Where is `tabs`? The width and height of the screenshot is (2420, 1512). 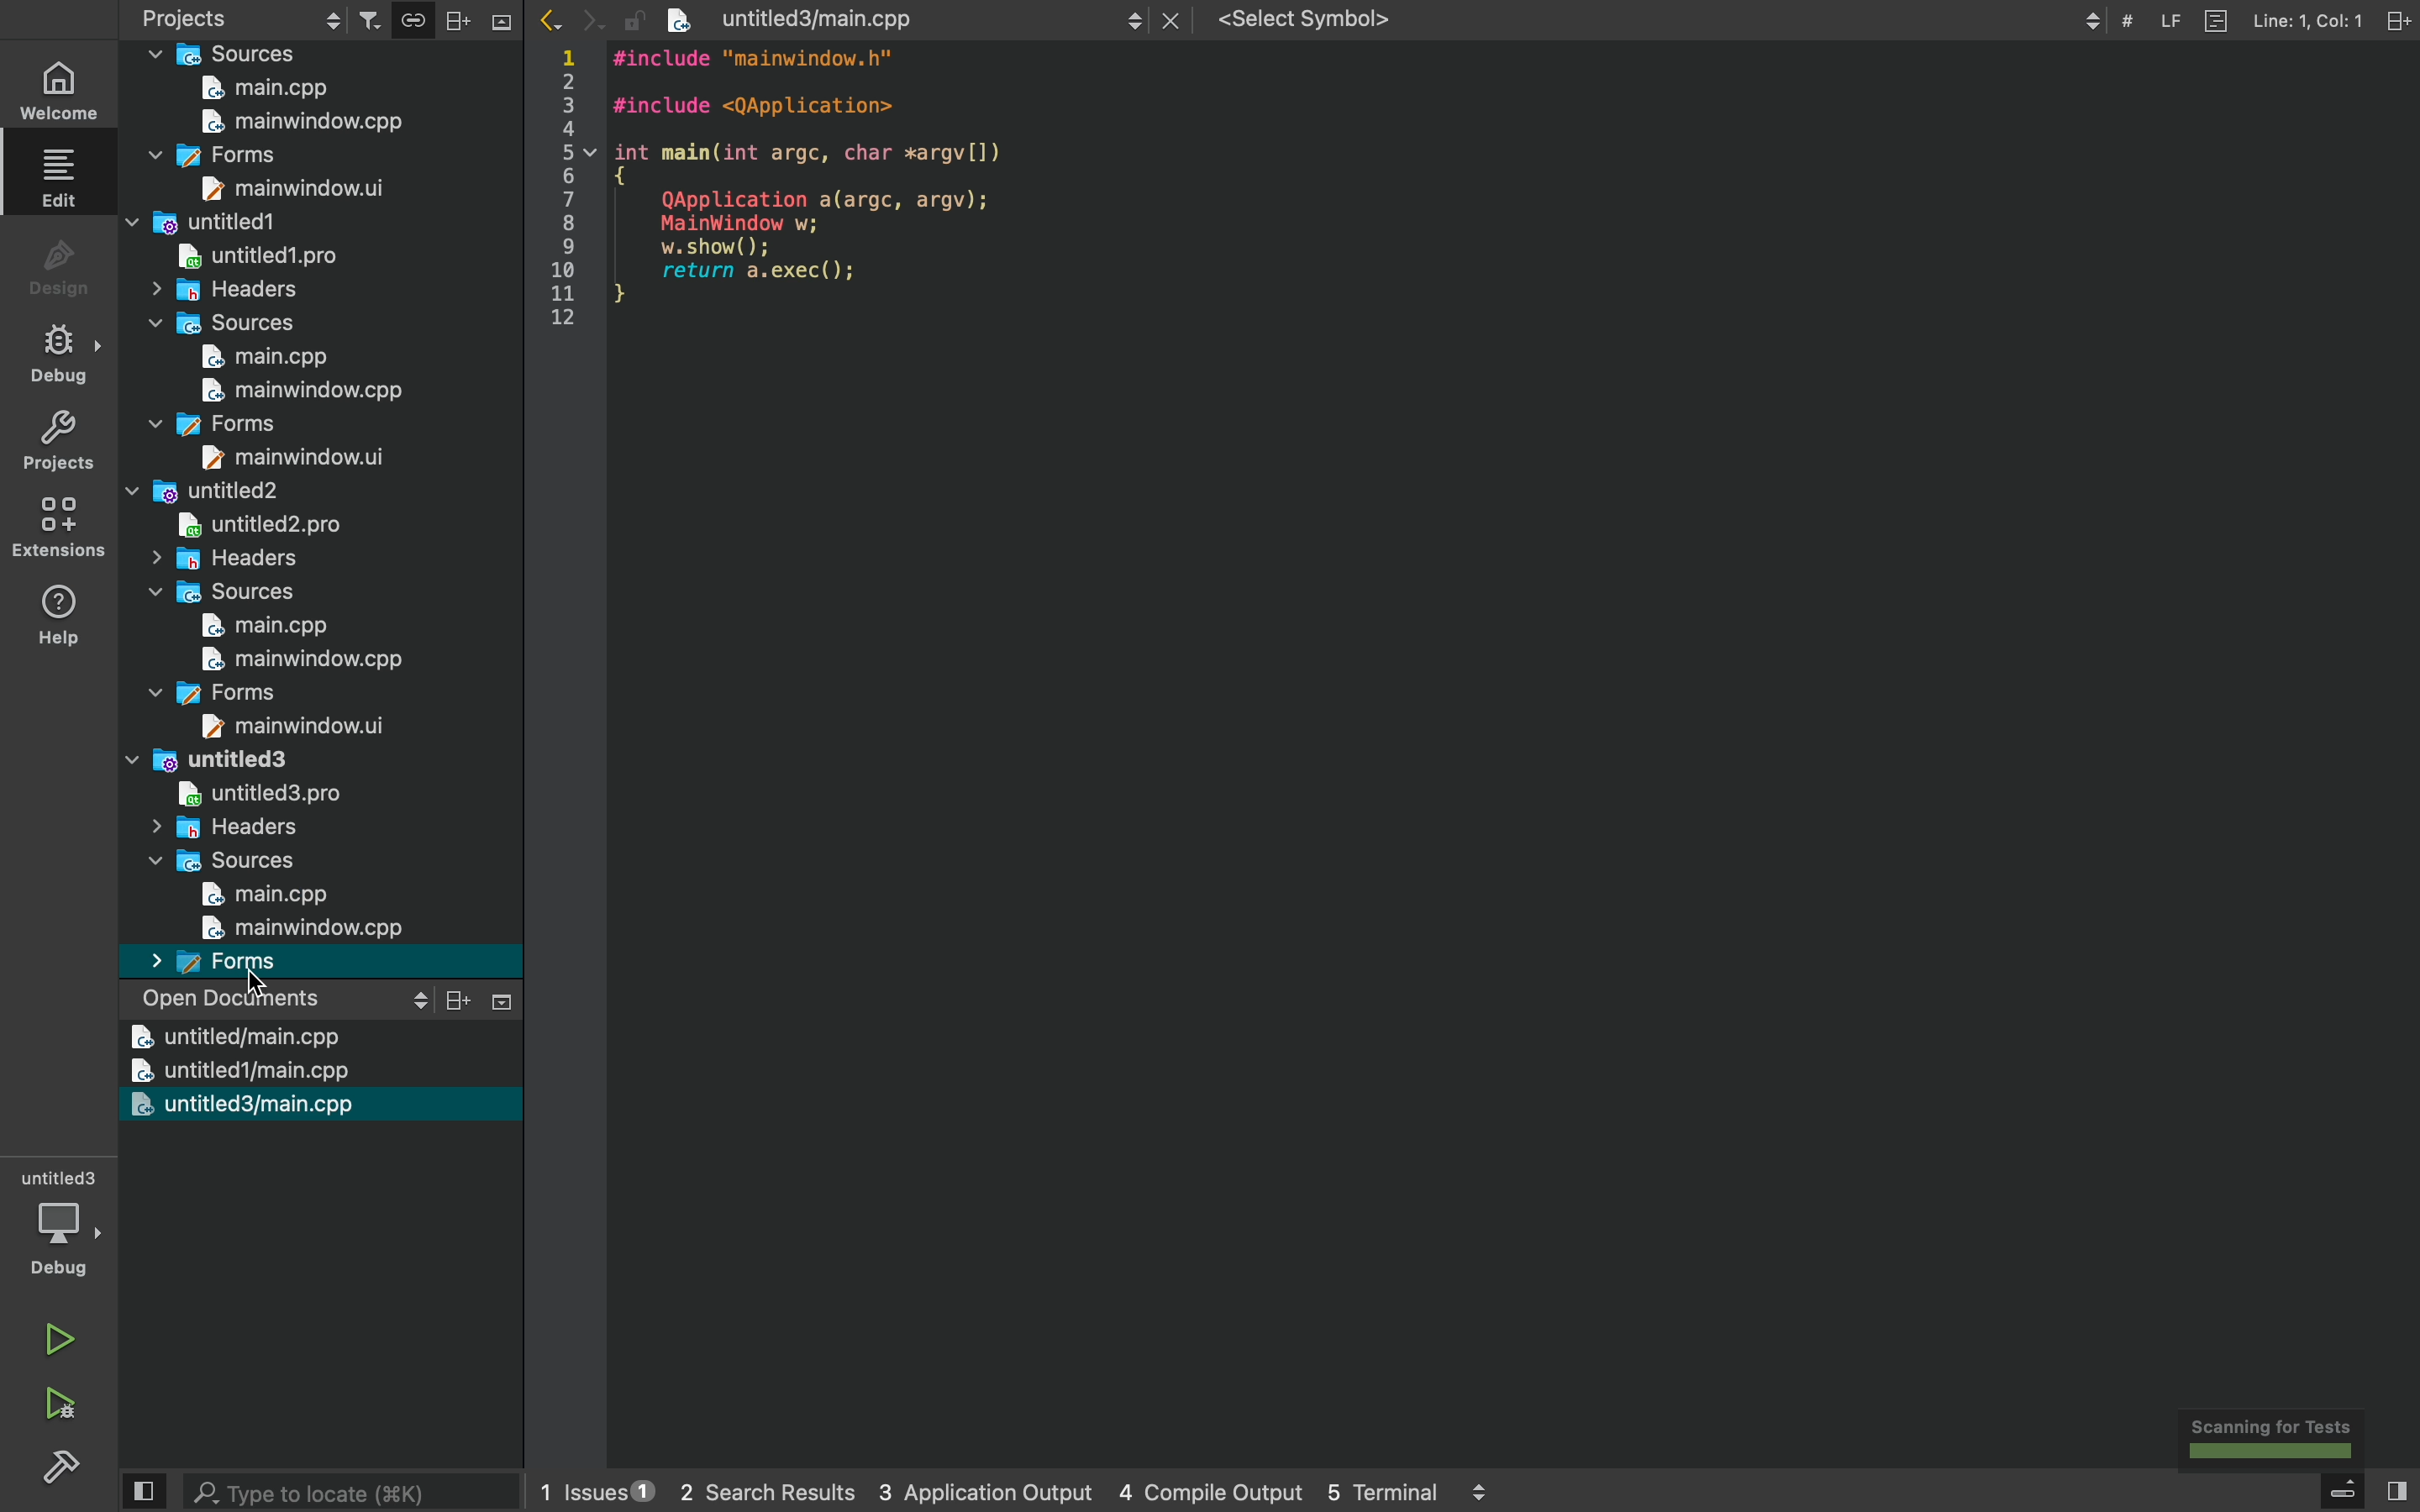
tabs is located at coordinates (1135, 17).